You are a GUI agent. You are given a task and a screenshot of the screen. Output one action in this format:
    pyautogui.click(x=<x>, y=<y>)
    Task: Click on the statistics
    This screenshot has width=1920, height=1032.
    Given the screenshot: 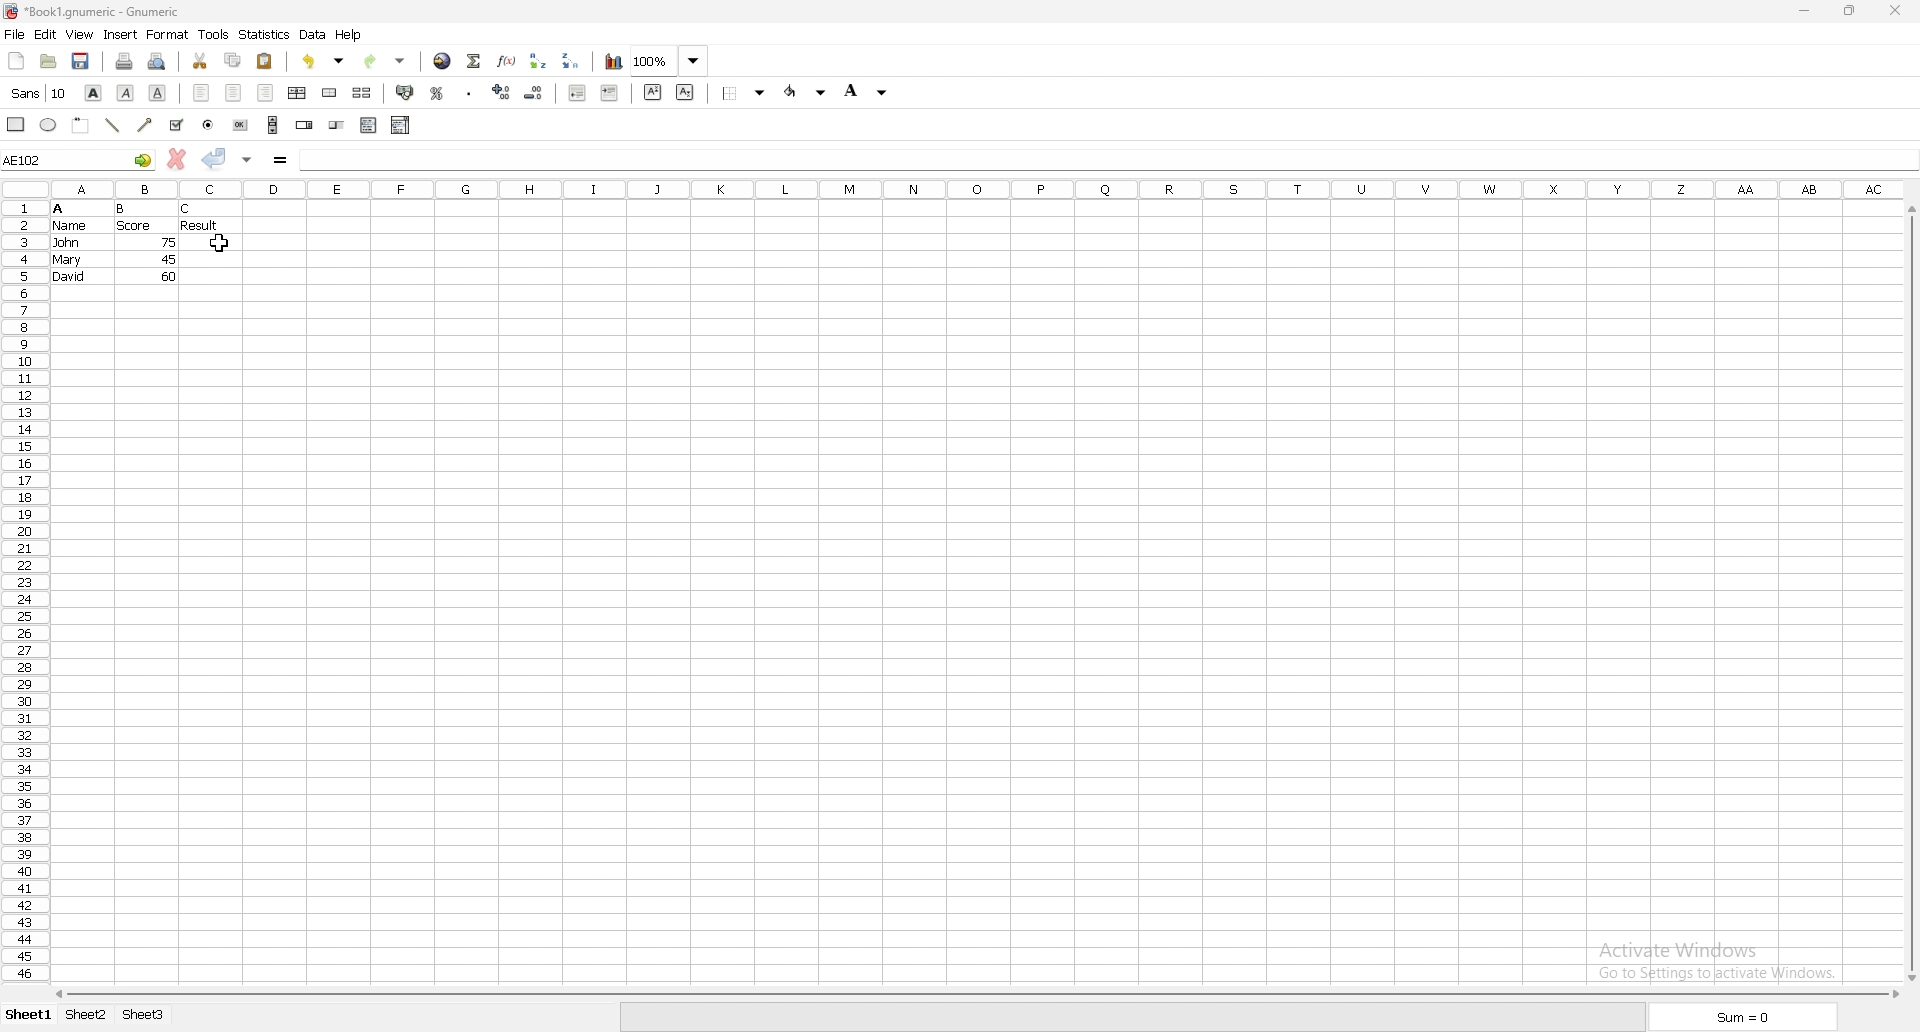 What is the action you would take?
    pyautogui.click(x=264, y=34)
    